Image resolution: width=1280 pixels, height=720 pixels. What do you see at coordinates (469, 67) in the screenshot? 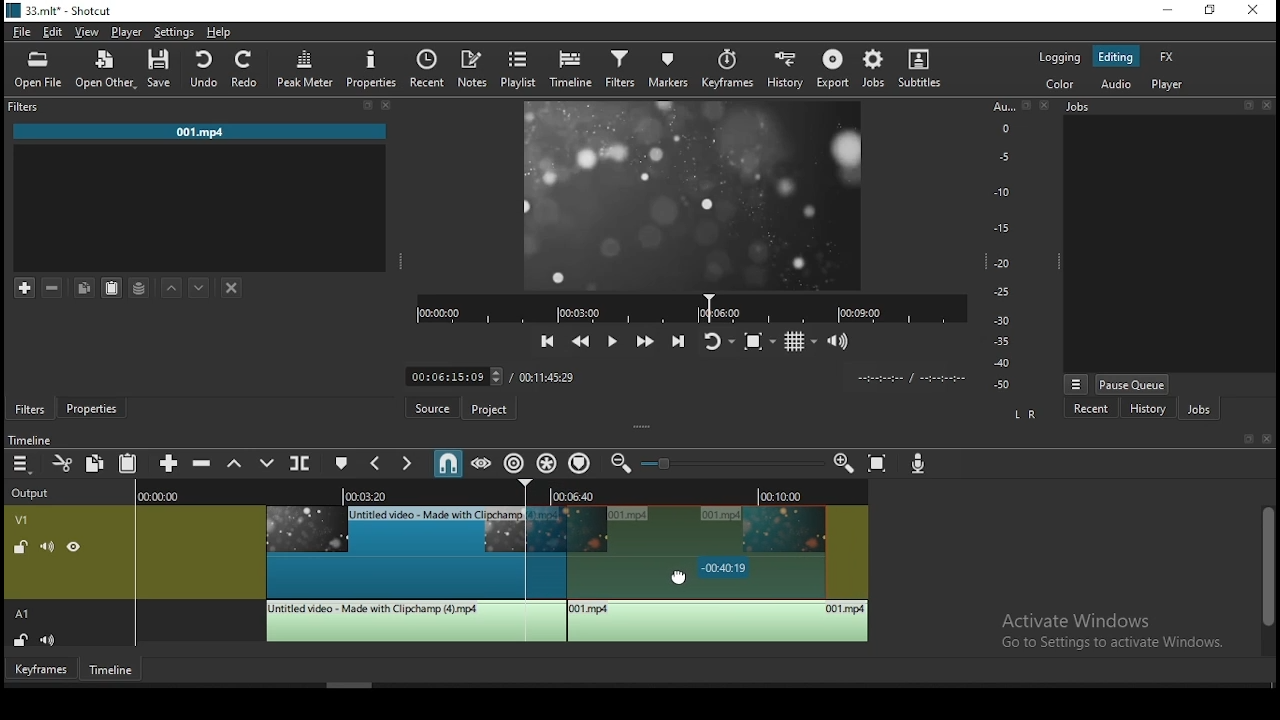
I see `notes` at bounding box center [469, 67].